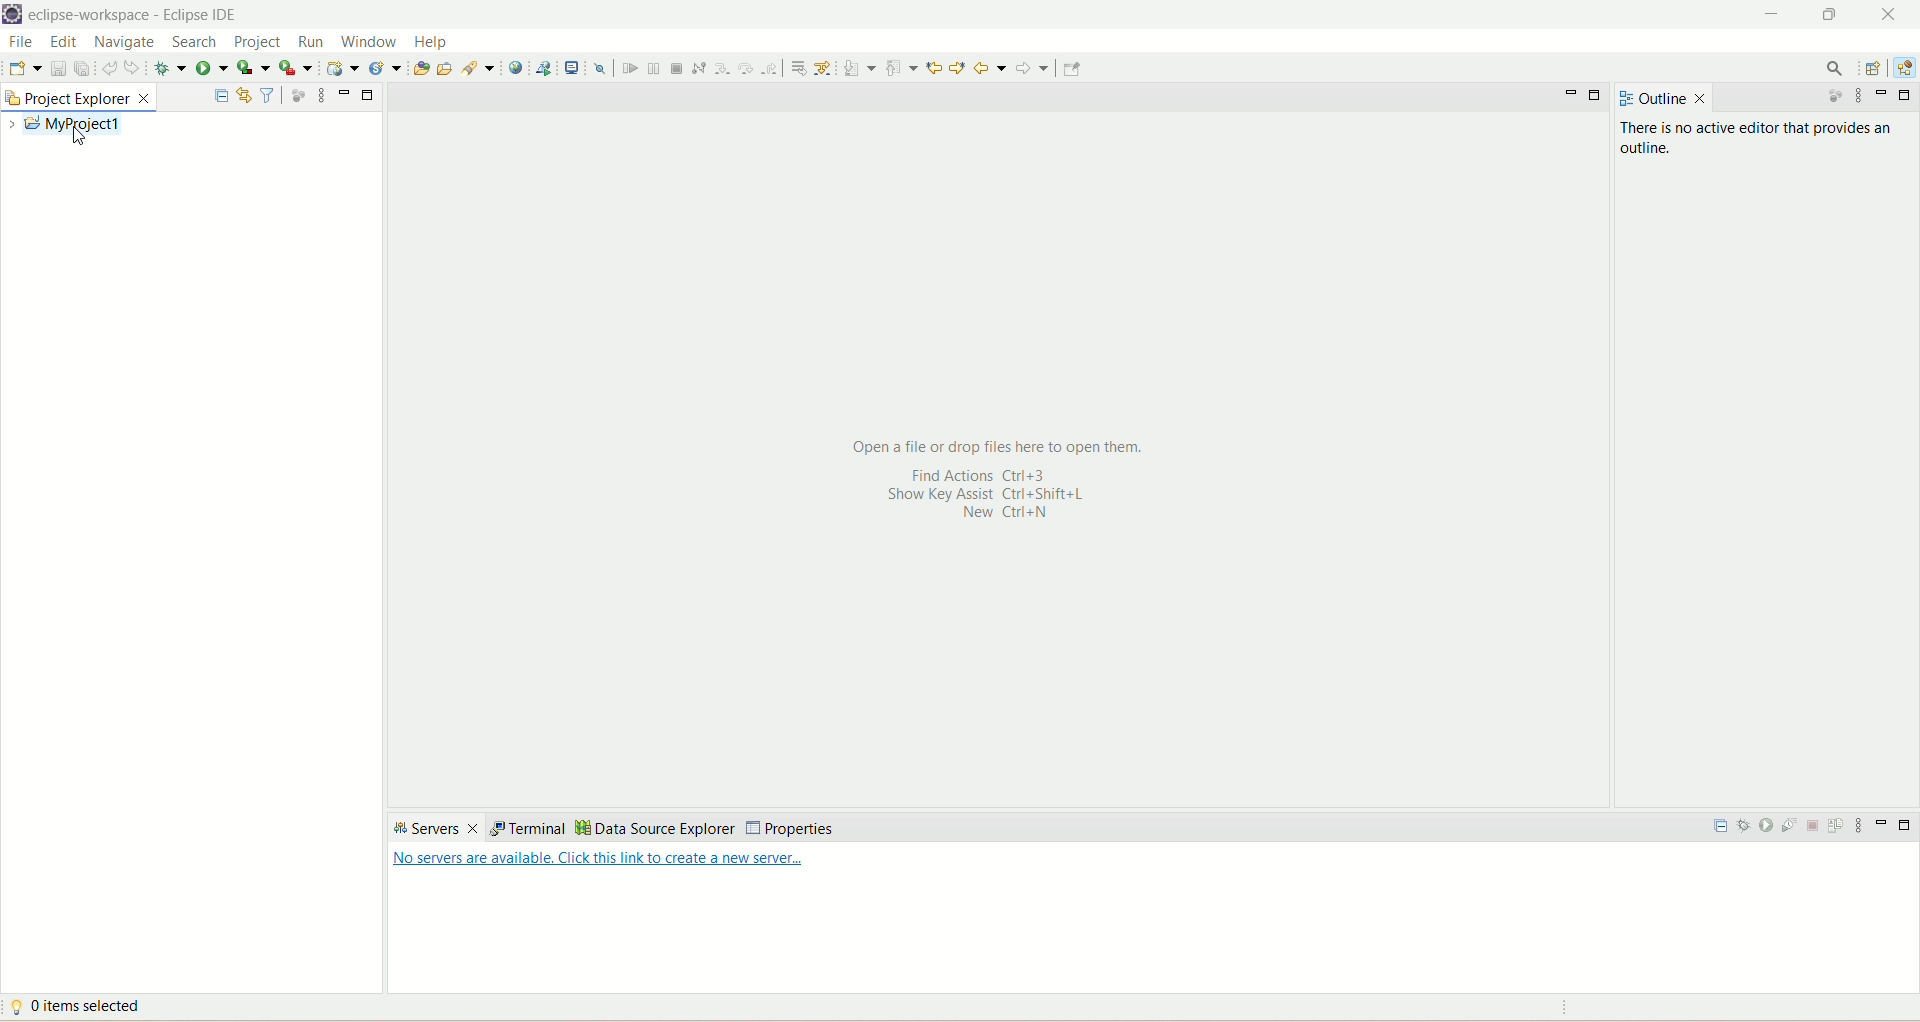 Image resolution: width=1920 pixels, height=1022 pixels. Describe the element at coordinates (221, 92) in the screenshot. I see `collapse all` at that location.